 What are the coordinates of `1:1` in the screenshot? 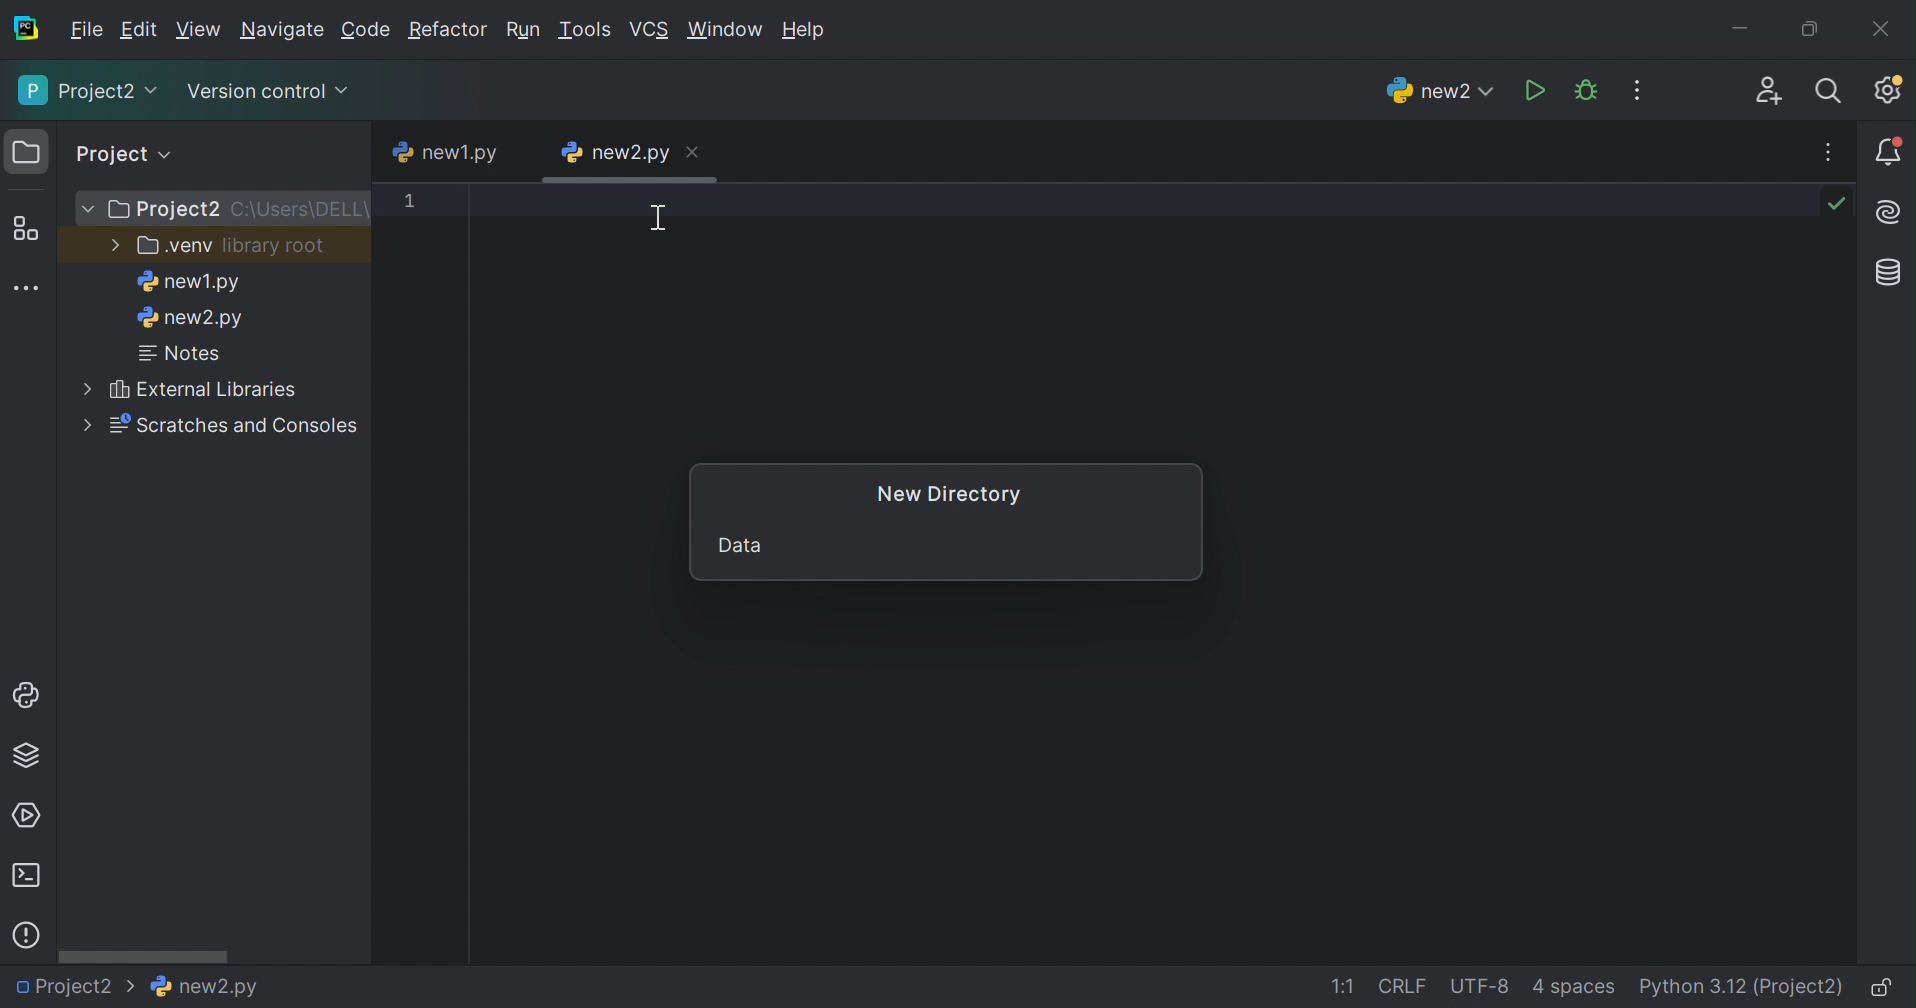 It's located at (1340, 986).